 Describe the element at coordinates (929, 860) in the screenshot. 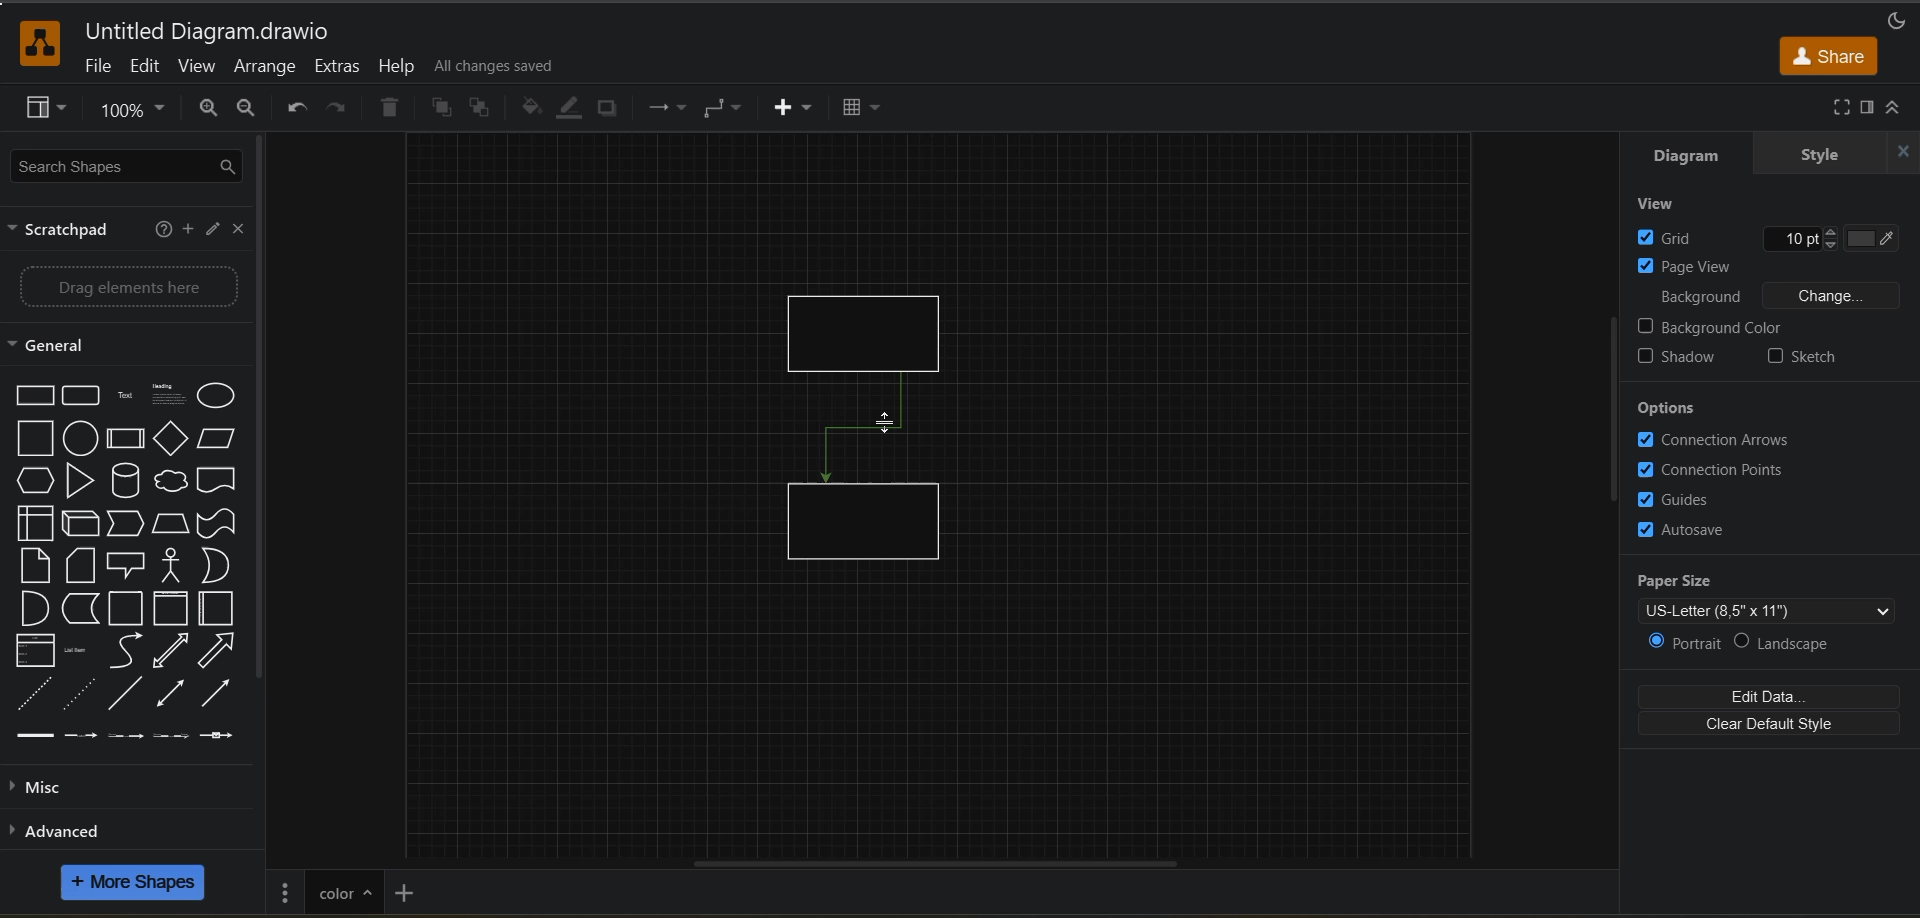

I see `horizontal scroll bar` at that location.